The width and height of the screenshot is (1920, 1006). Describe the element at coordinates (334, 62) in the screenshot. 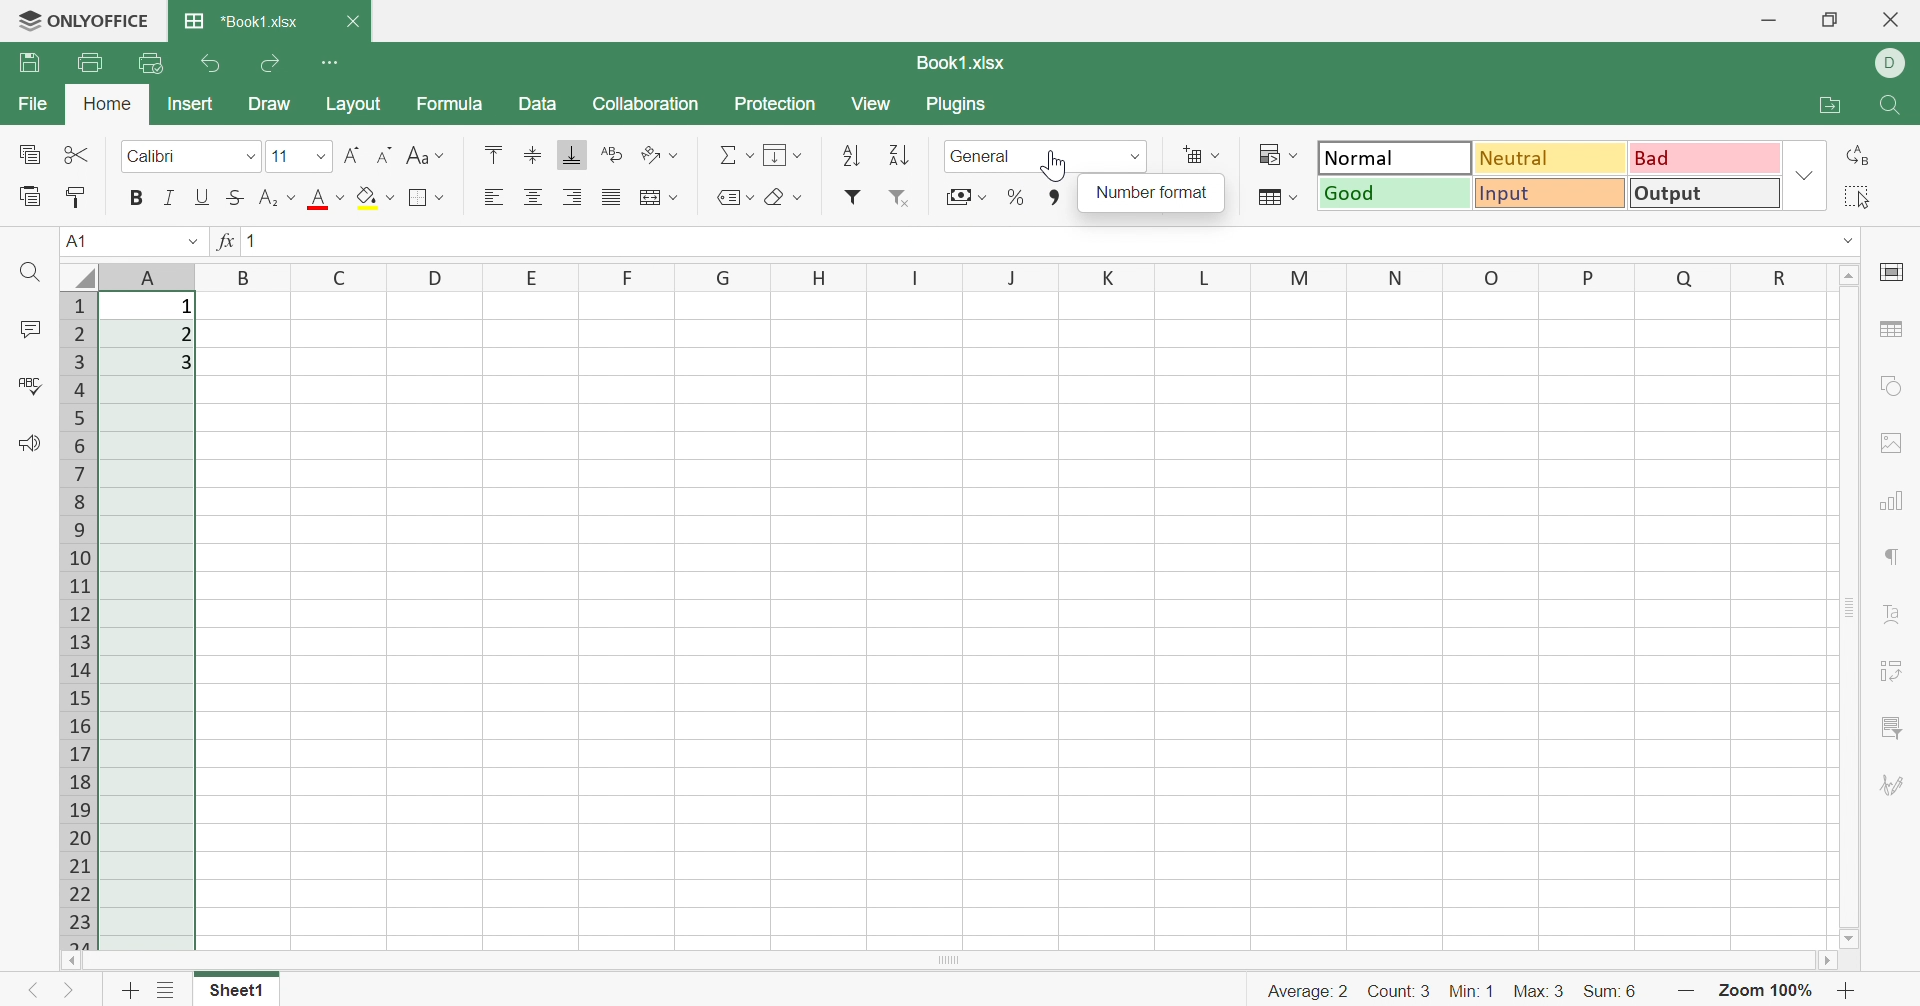

I see `Customize Quick Access Toolbar` at that location.